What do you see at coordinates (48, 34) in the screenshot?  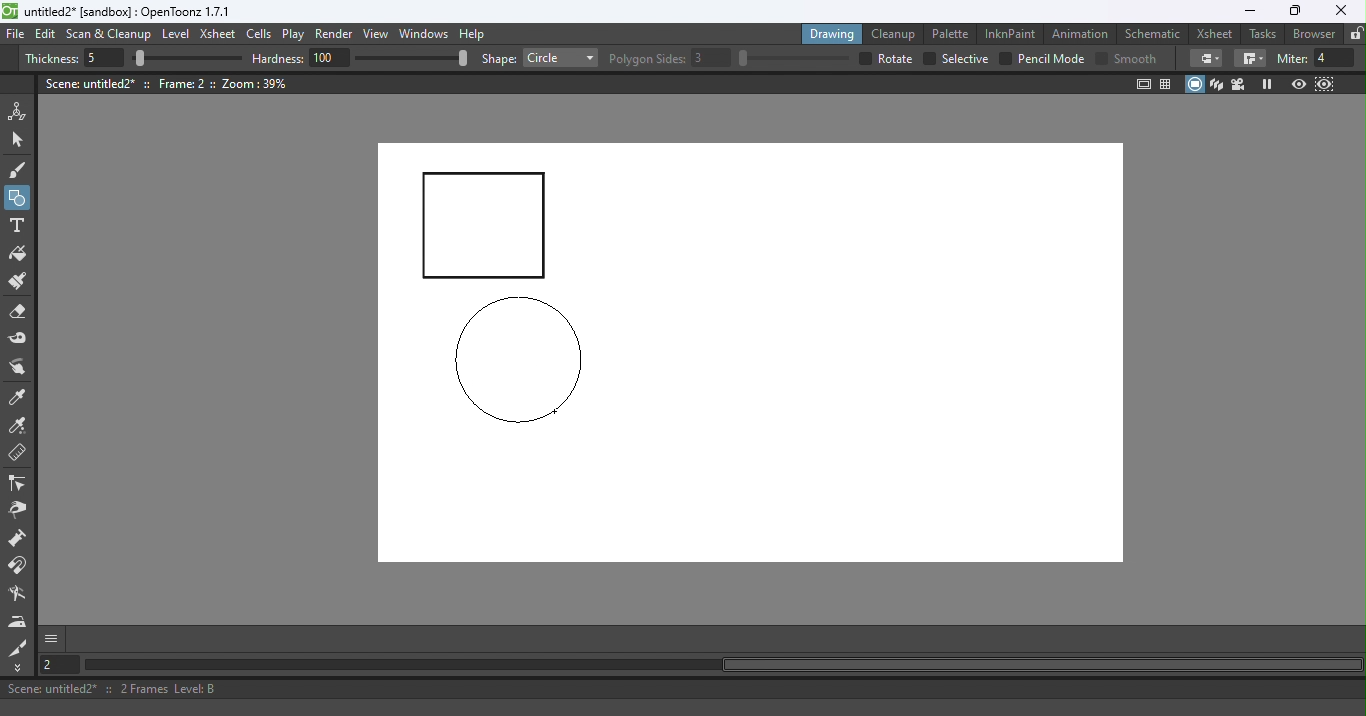 I see `Edit` at bounding box center [48, 34].